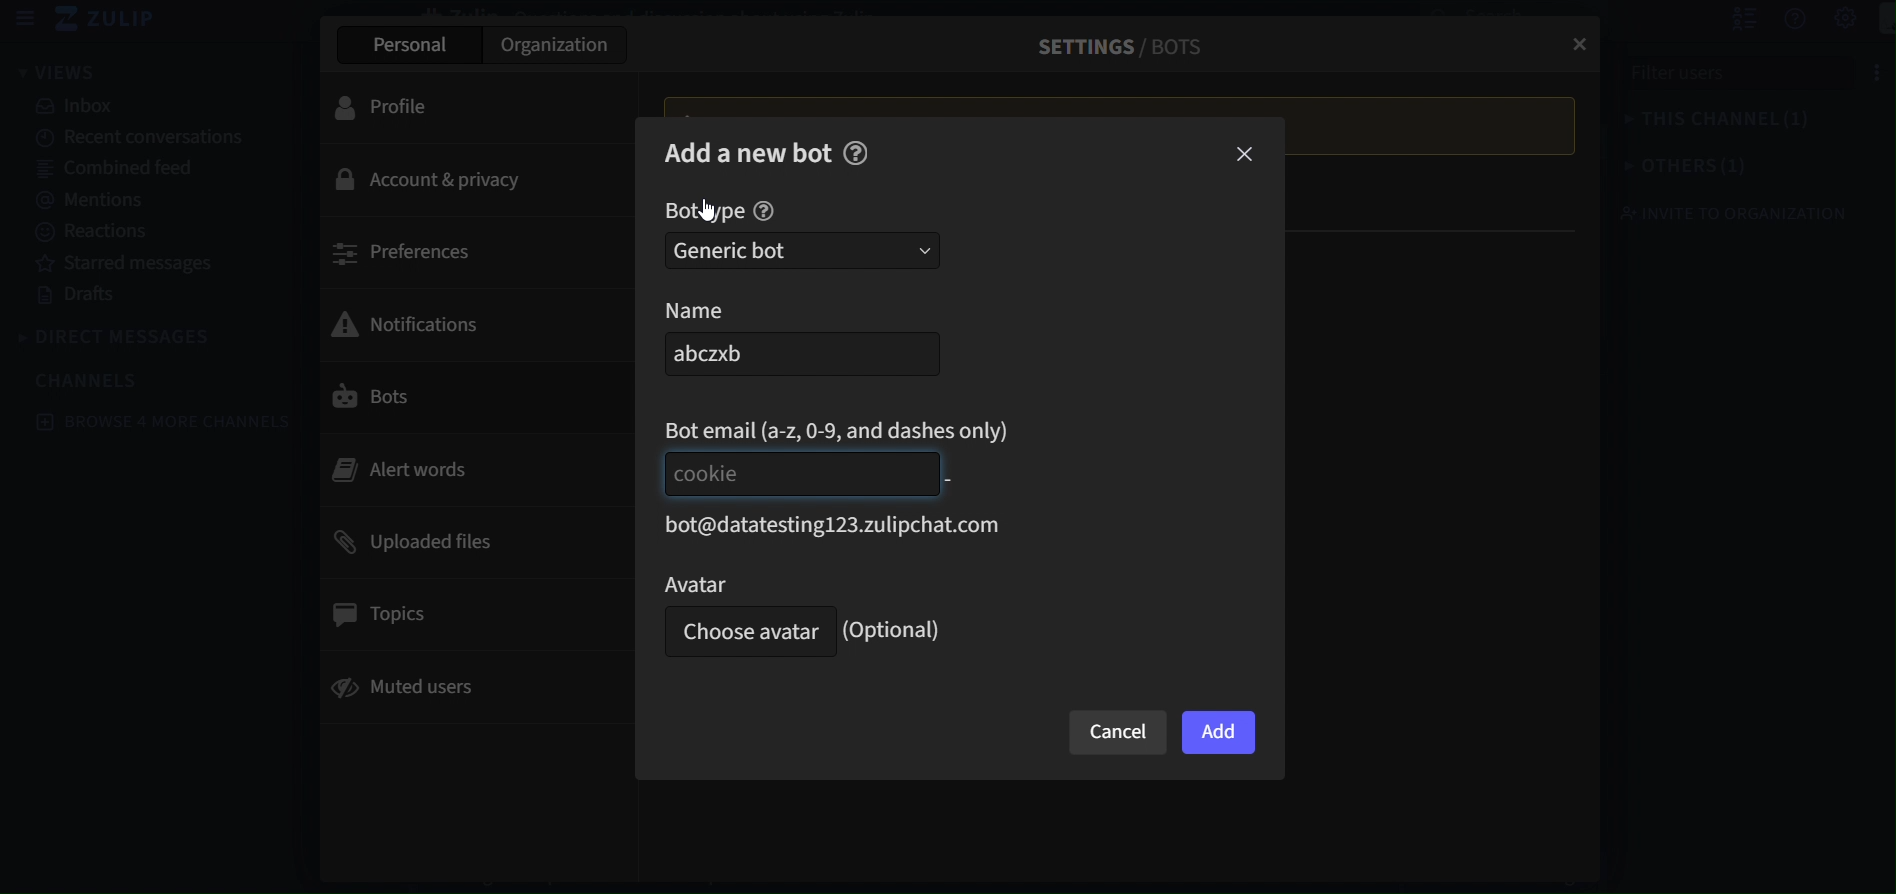 The width and height of the screenshot is (1896, 894). What do you see at coordinates (743, 583) in the screenshot?
I see `avatar` at bounding box center [743, 583].